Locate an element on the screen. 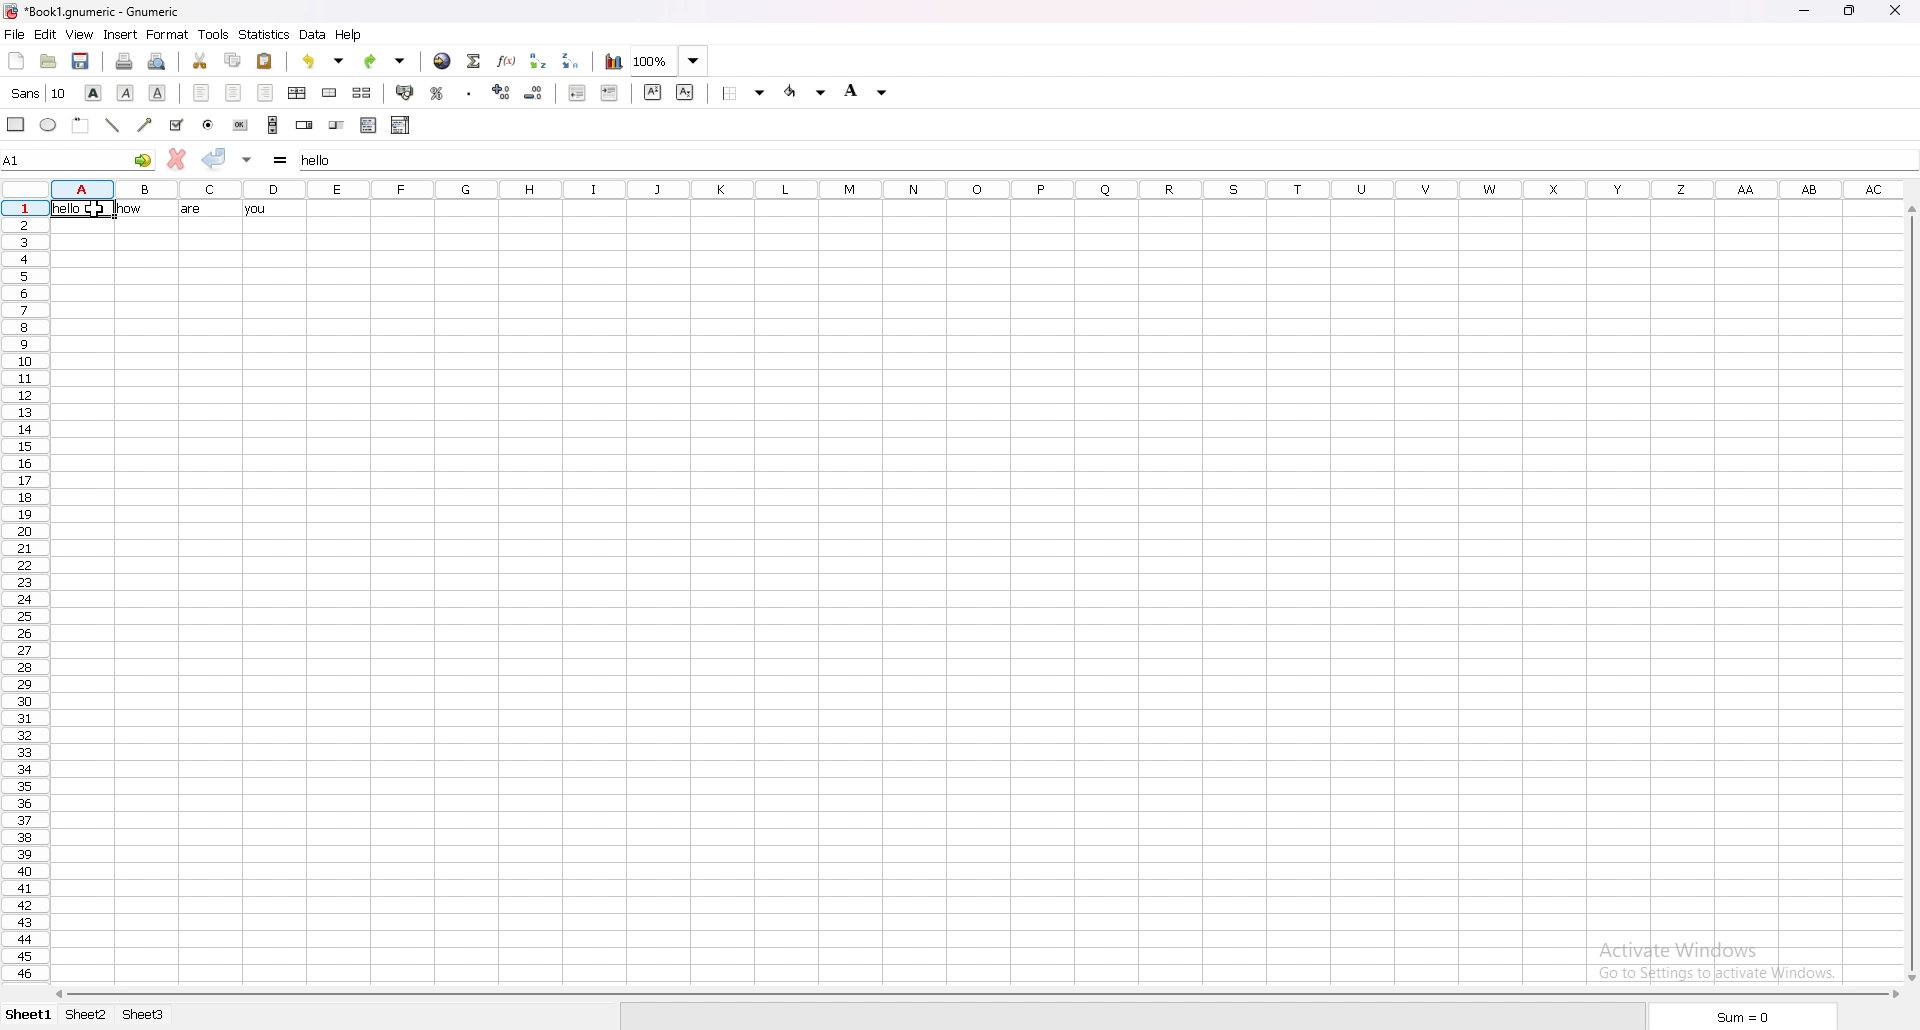 The image size is (1920, 1030). selected cell input is located at coordinates (325, 160).